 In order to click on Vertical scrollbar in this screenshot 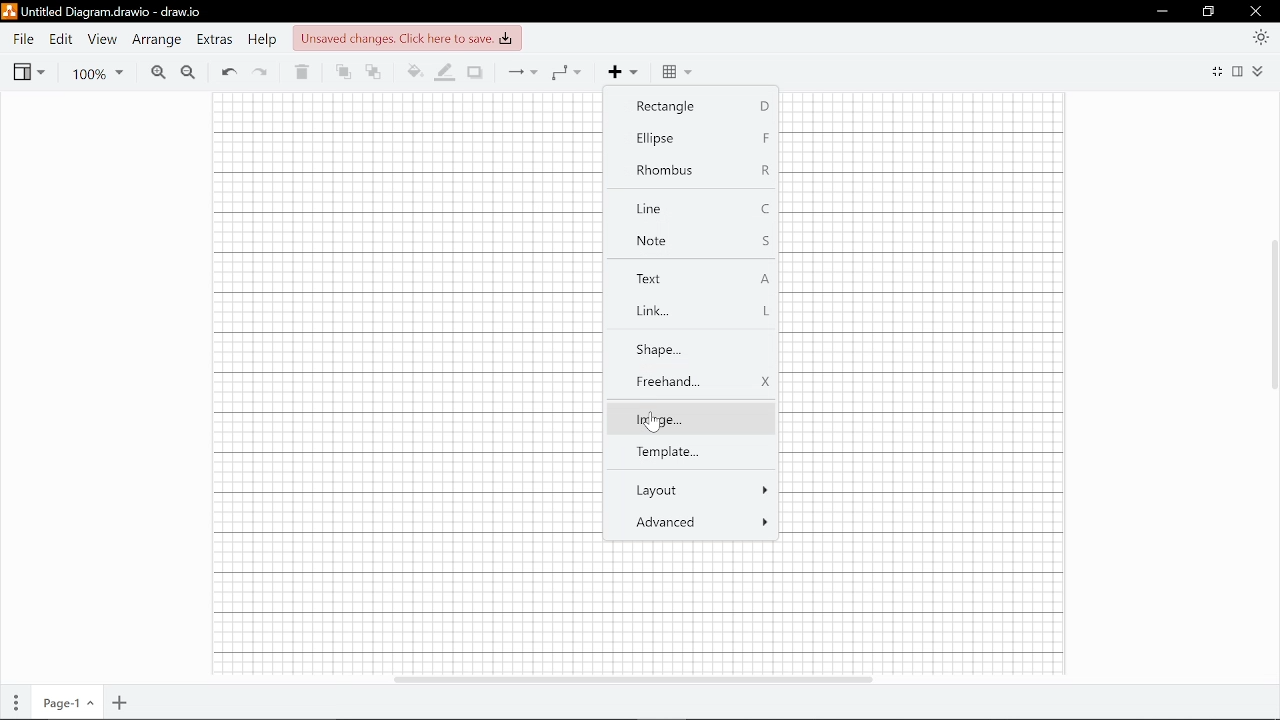, I will do `click(1272, 311)`.